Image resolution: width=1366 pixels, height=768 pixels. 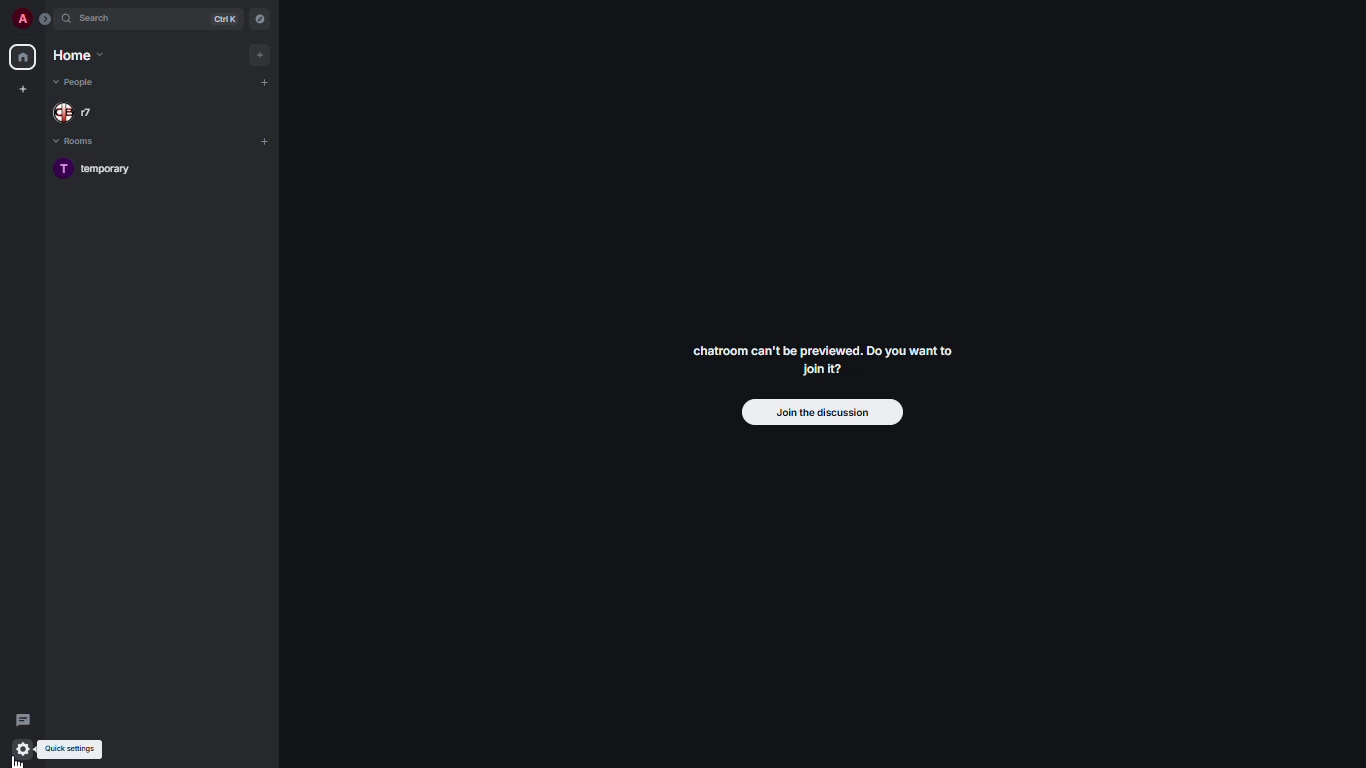 I want to click on home, so click(x=77, y=56).